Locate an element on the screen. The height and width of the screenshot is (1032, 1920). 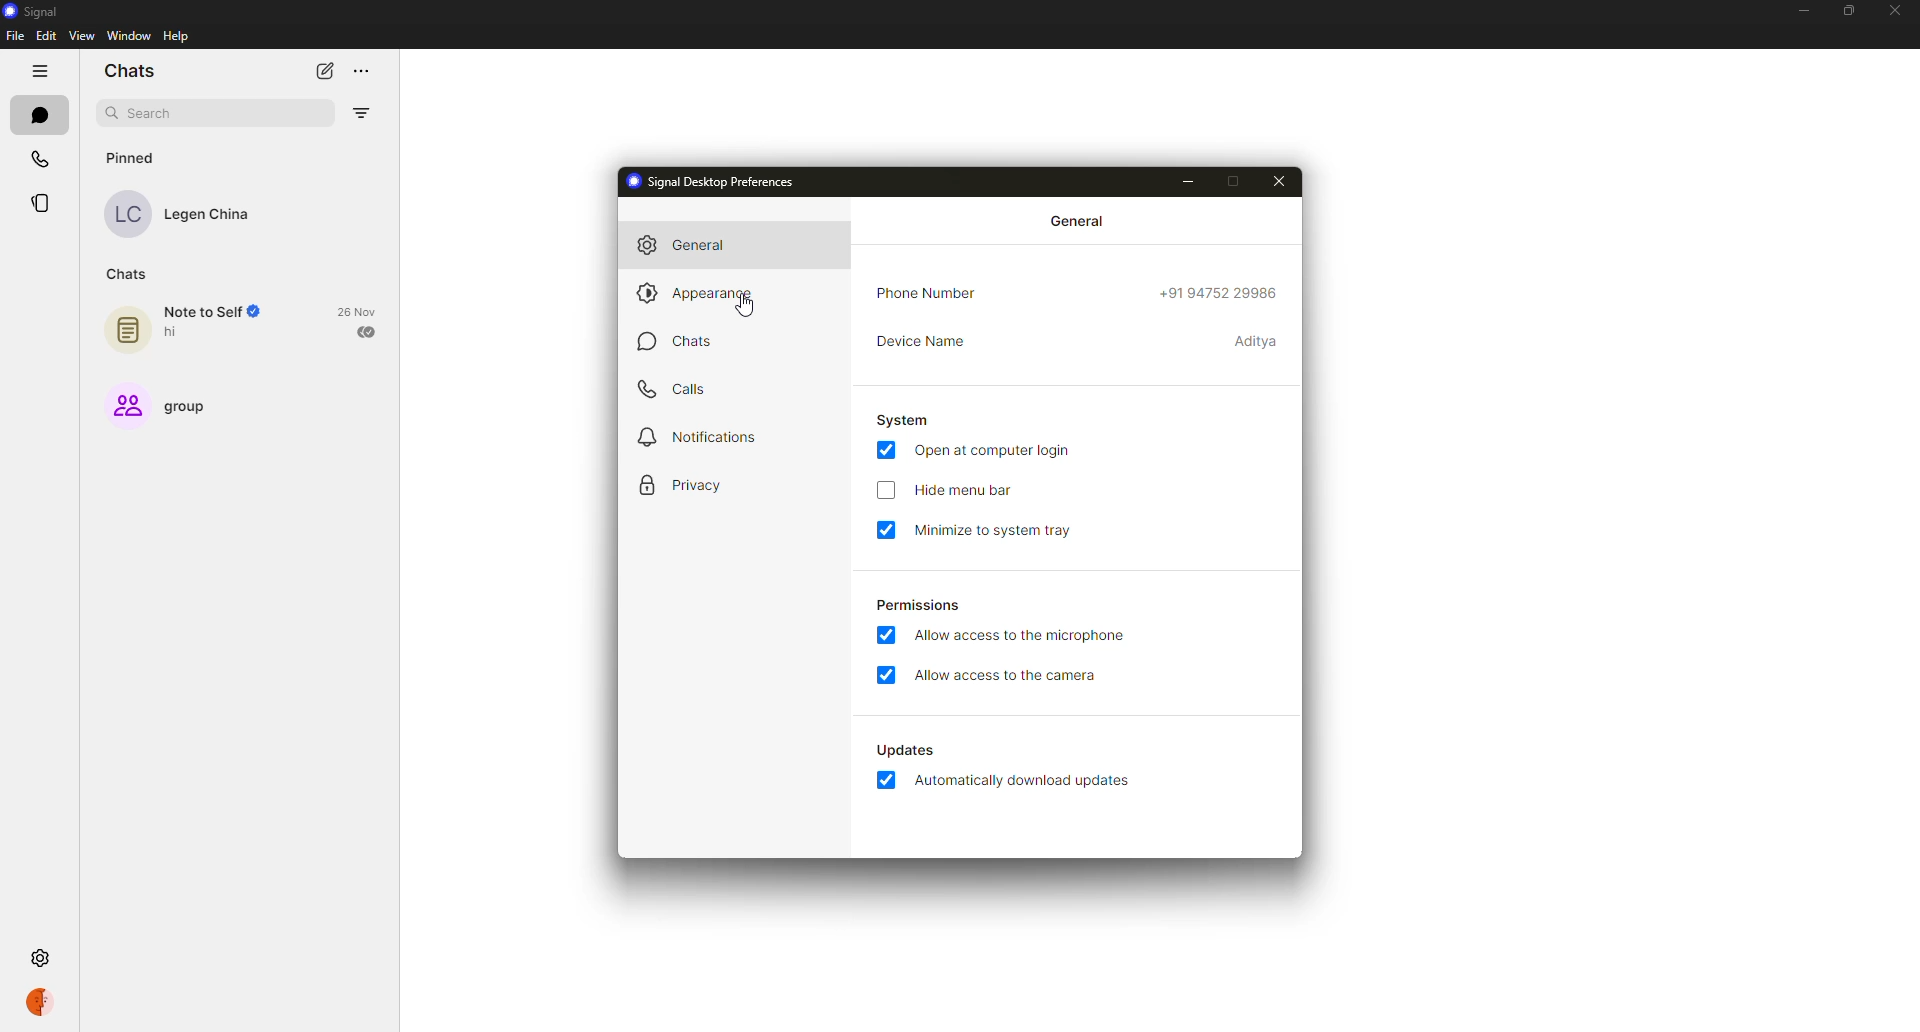
signal is located at coordinates (32, 10).